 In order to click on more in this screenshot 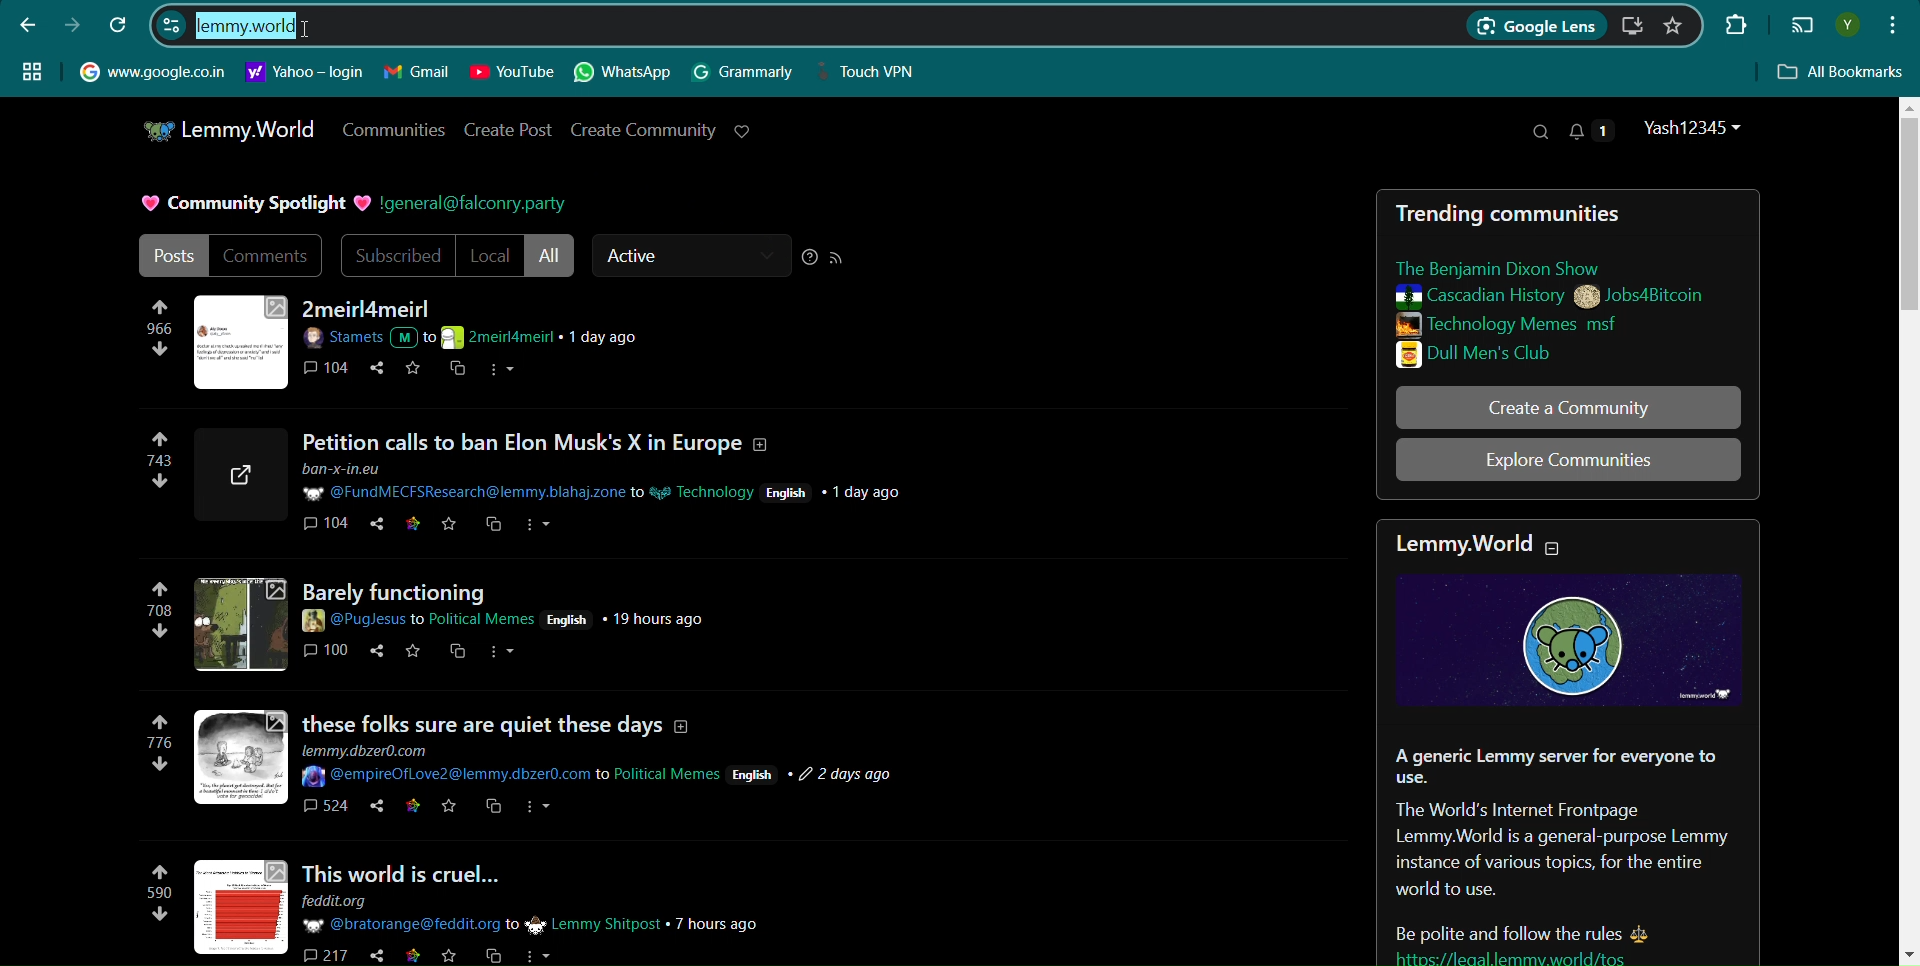, I will do `click(540, 813)`.